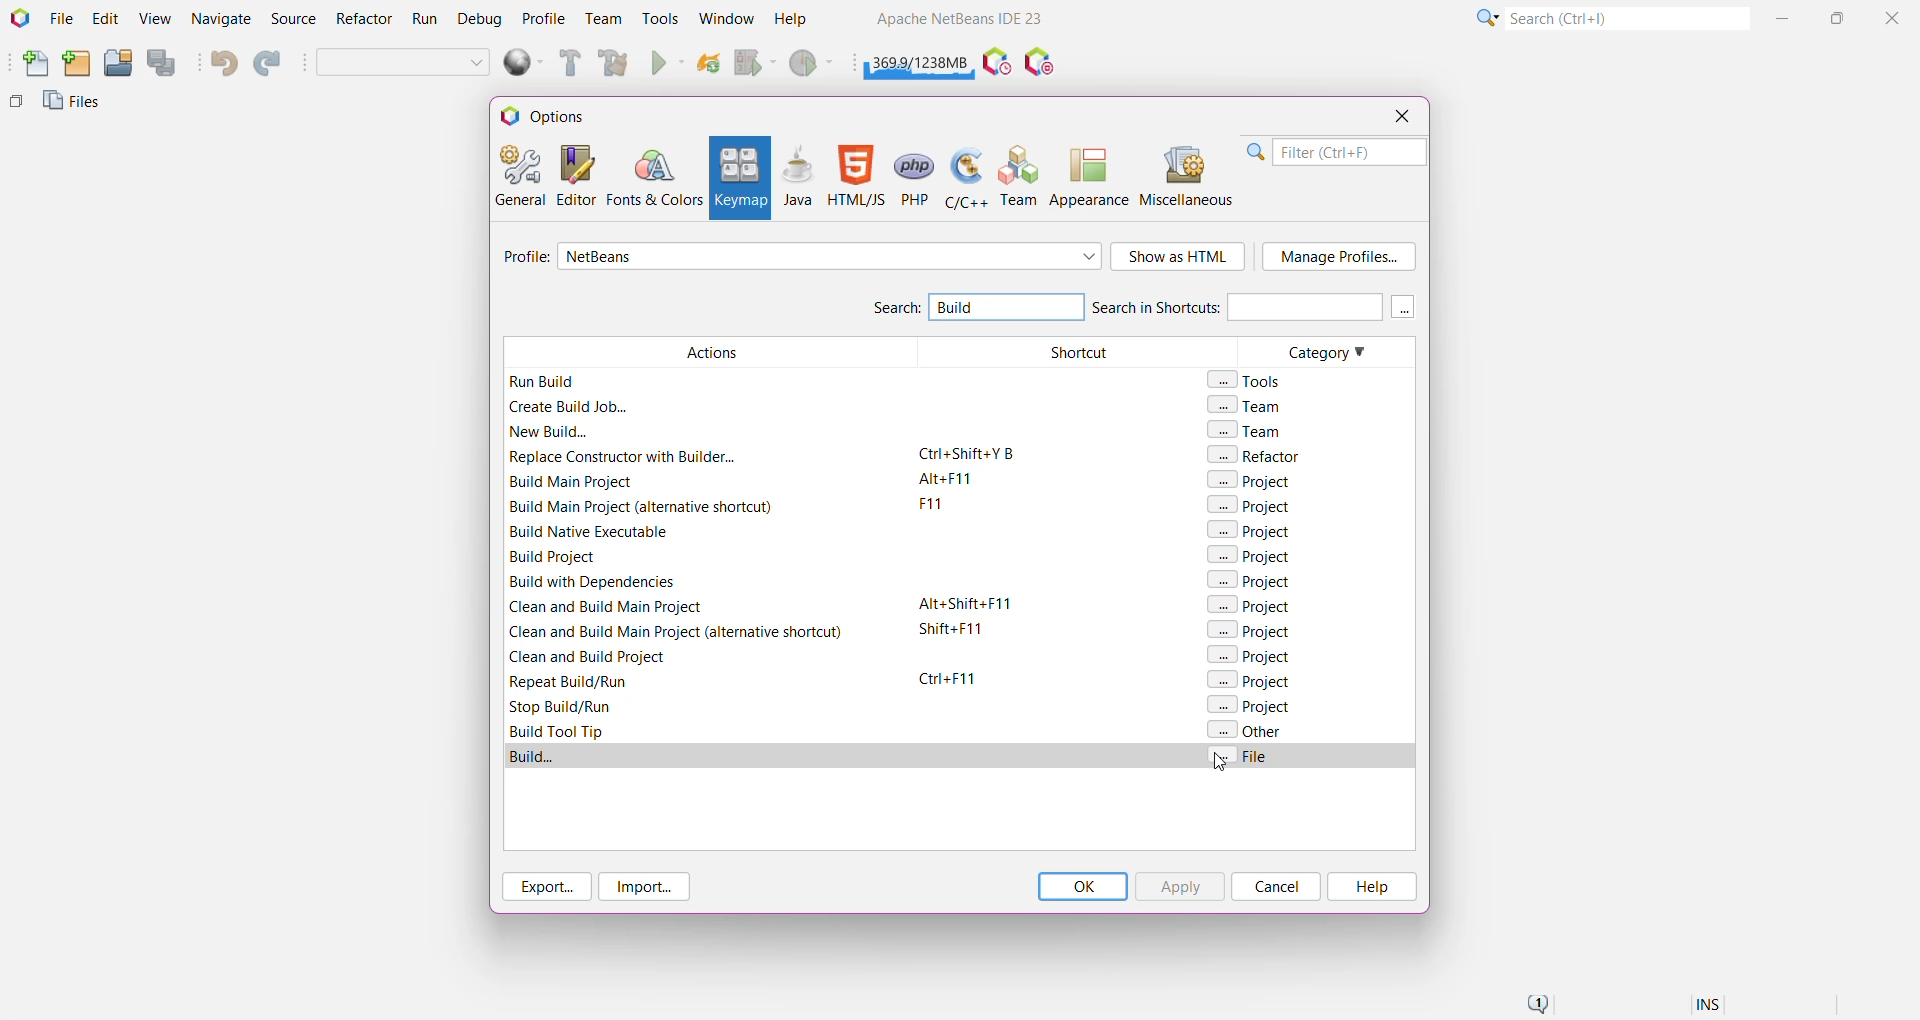 This screenshot has height=1020, width=1920. Describe the element at coordinates (117, 64) in the screenshot. I see `Open Project` at that location.